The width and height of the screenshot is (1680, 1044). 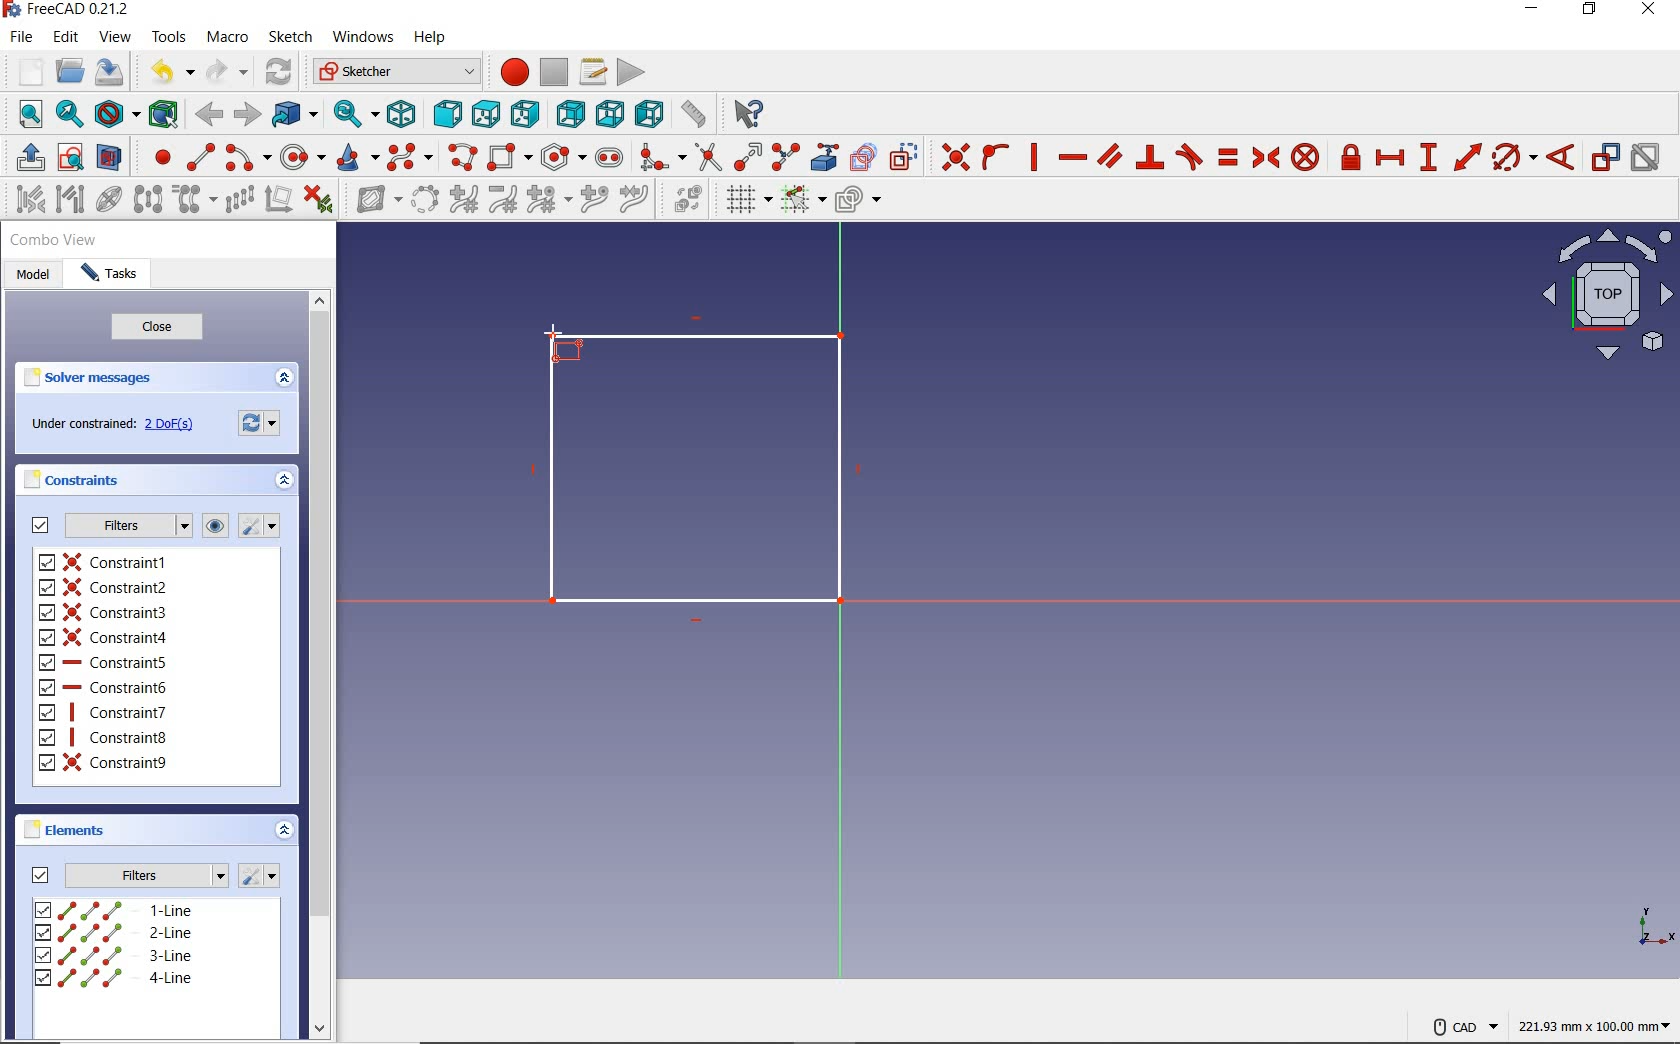 I want to click on modify knot multiplicity, so click(x=547, y=201).